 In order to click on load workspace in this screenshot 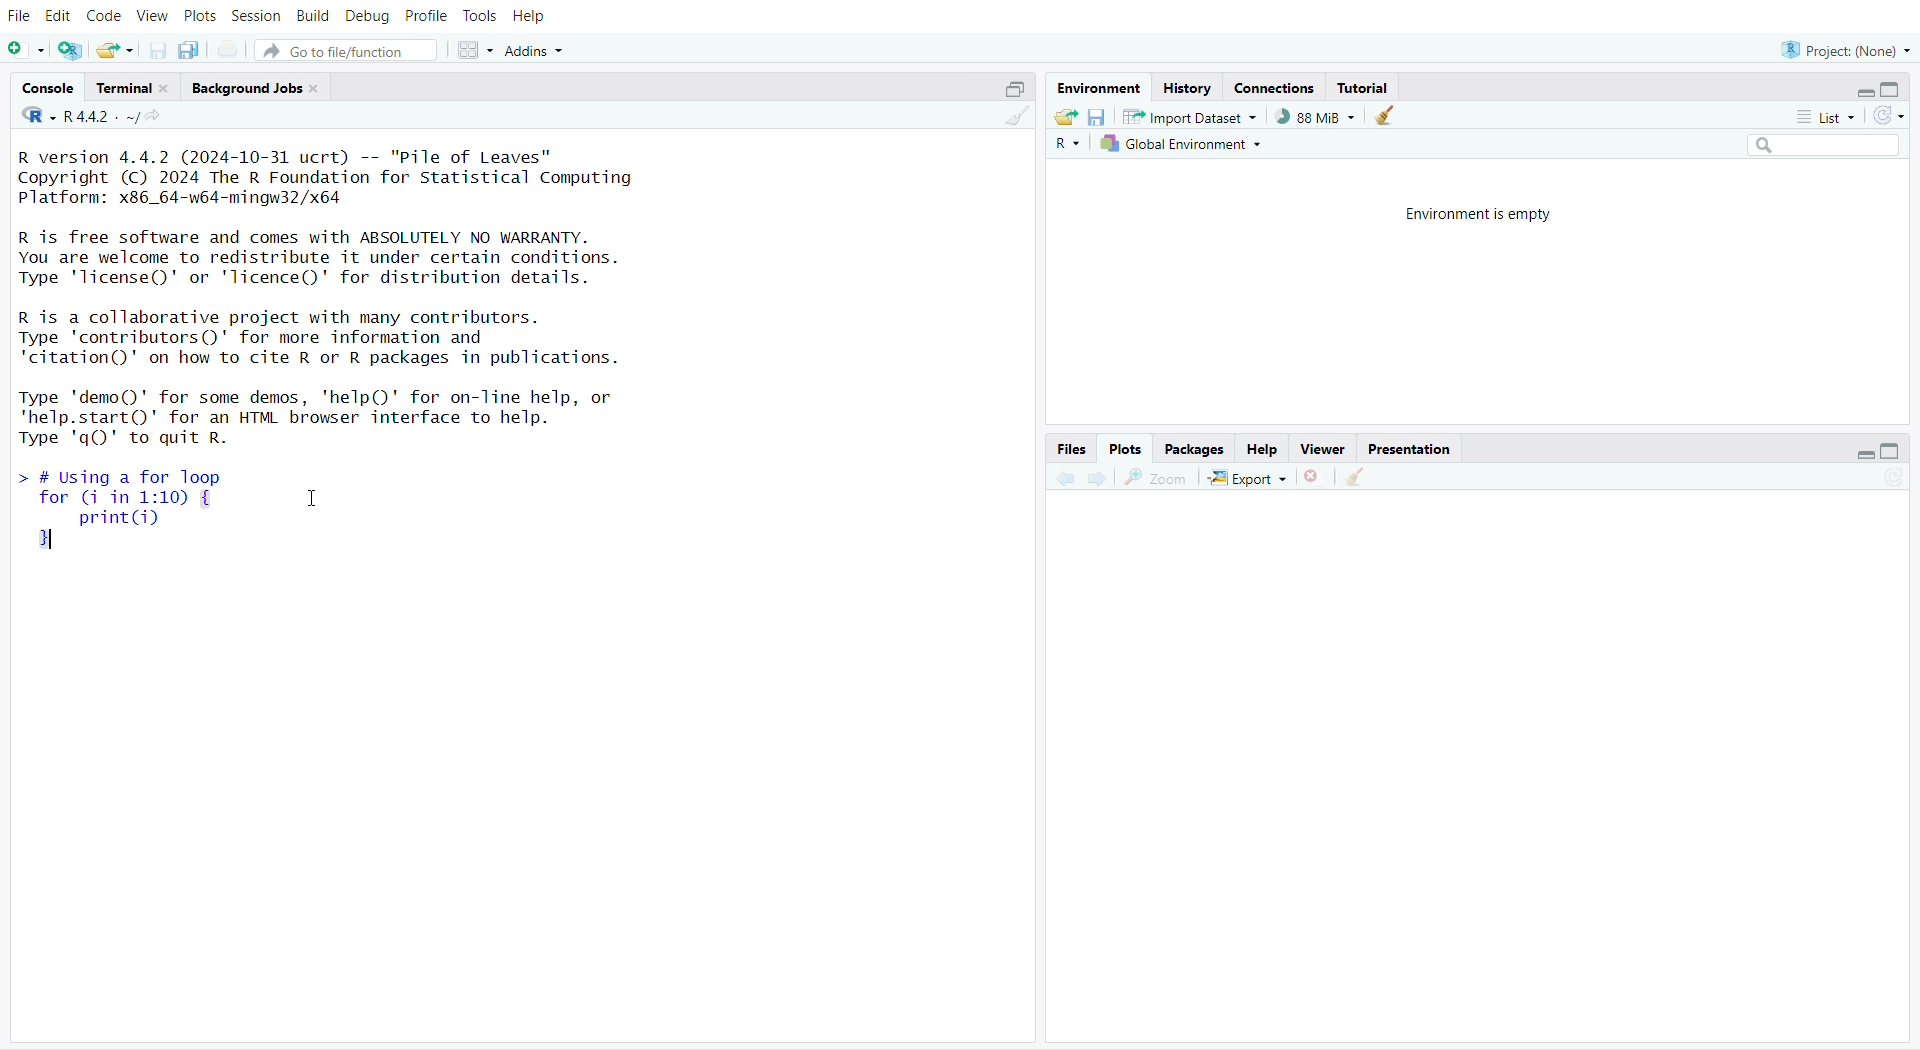, I will do `click(1066, 119)`.